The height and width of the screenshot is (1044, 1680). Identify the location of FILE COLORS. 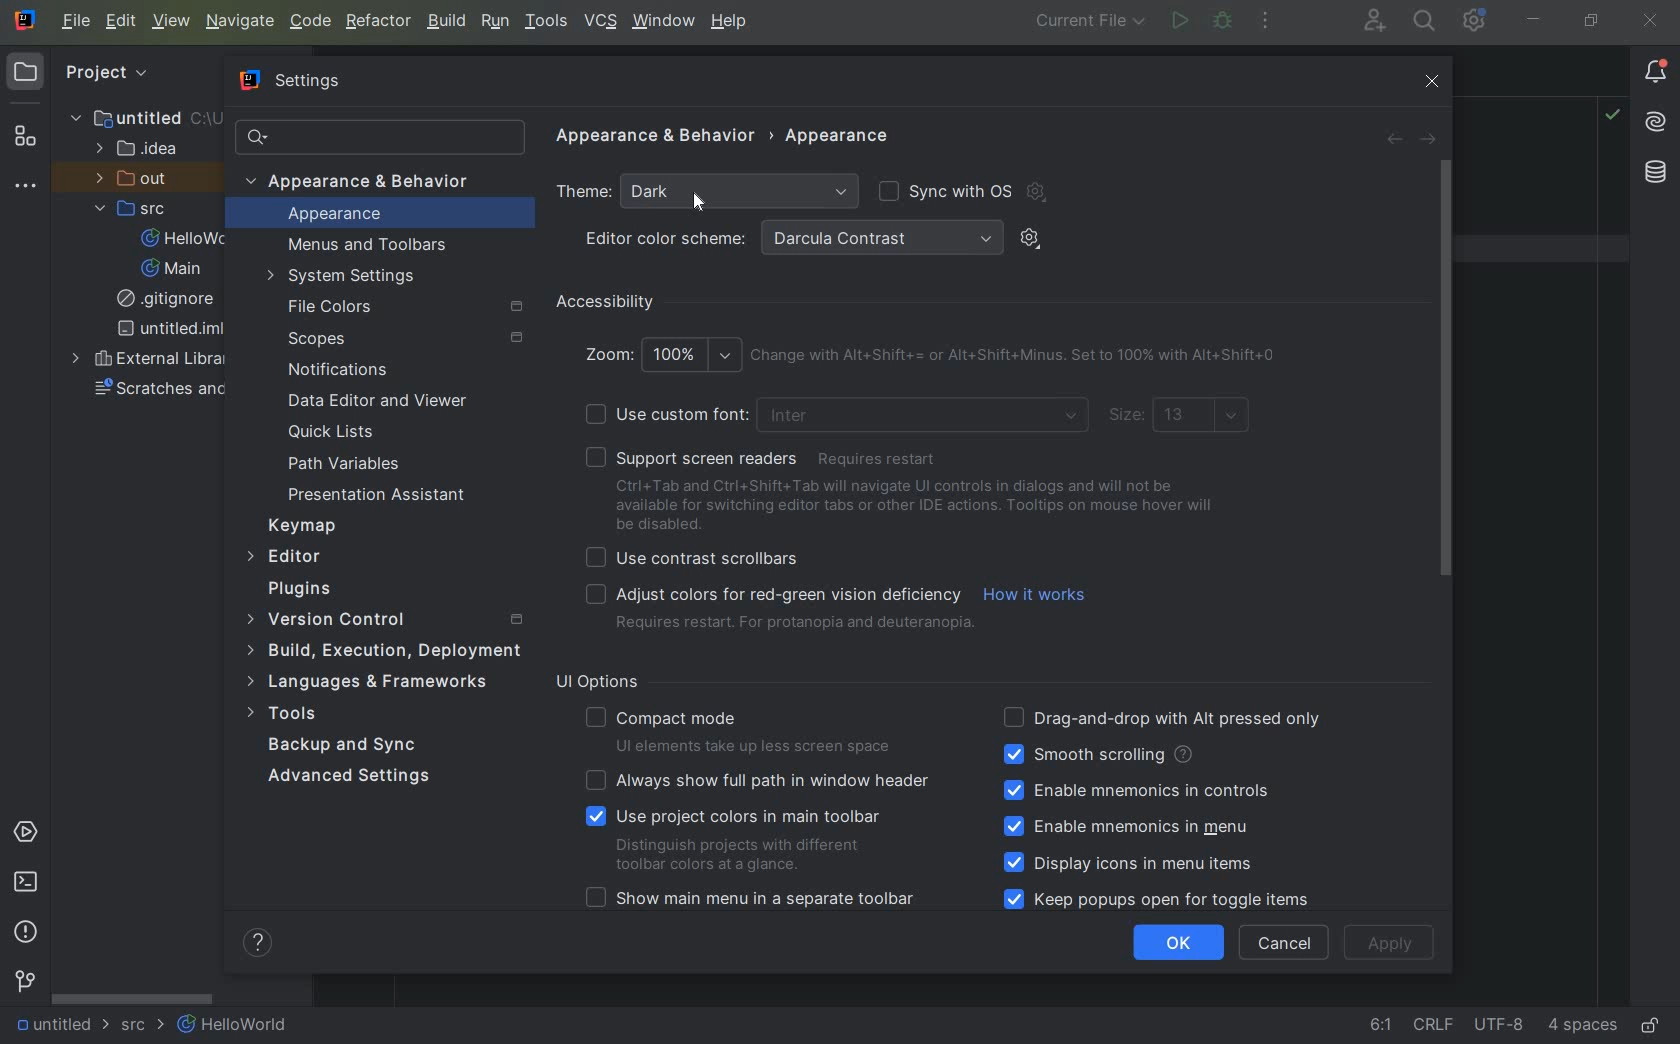
(409, 306).